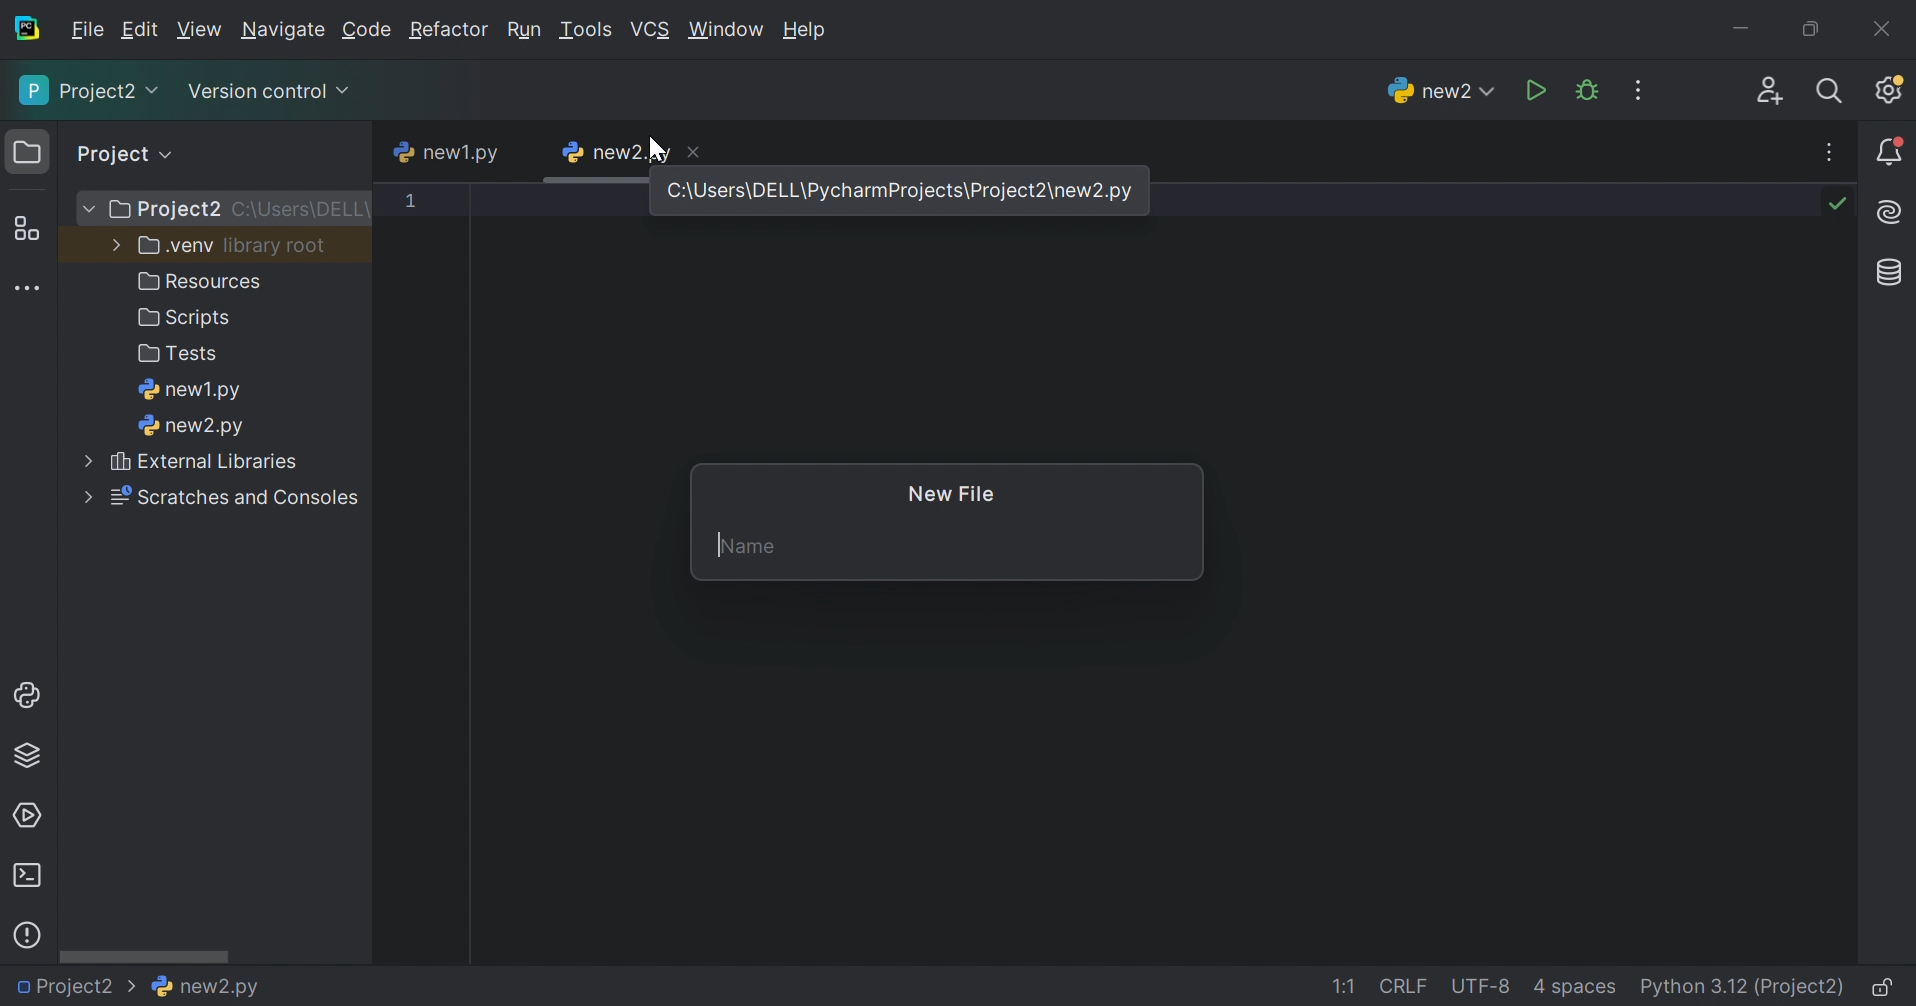 The image size is (1916, 1006). Describe the element at coordinates (89, 91) in the screenshot. I see `Project2` at that location.